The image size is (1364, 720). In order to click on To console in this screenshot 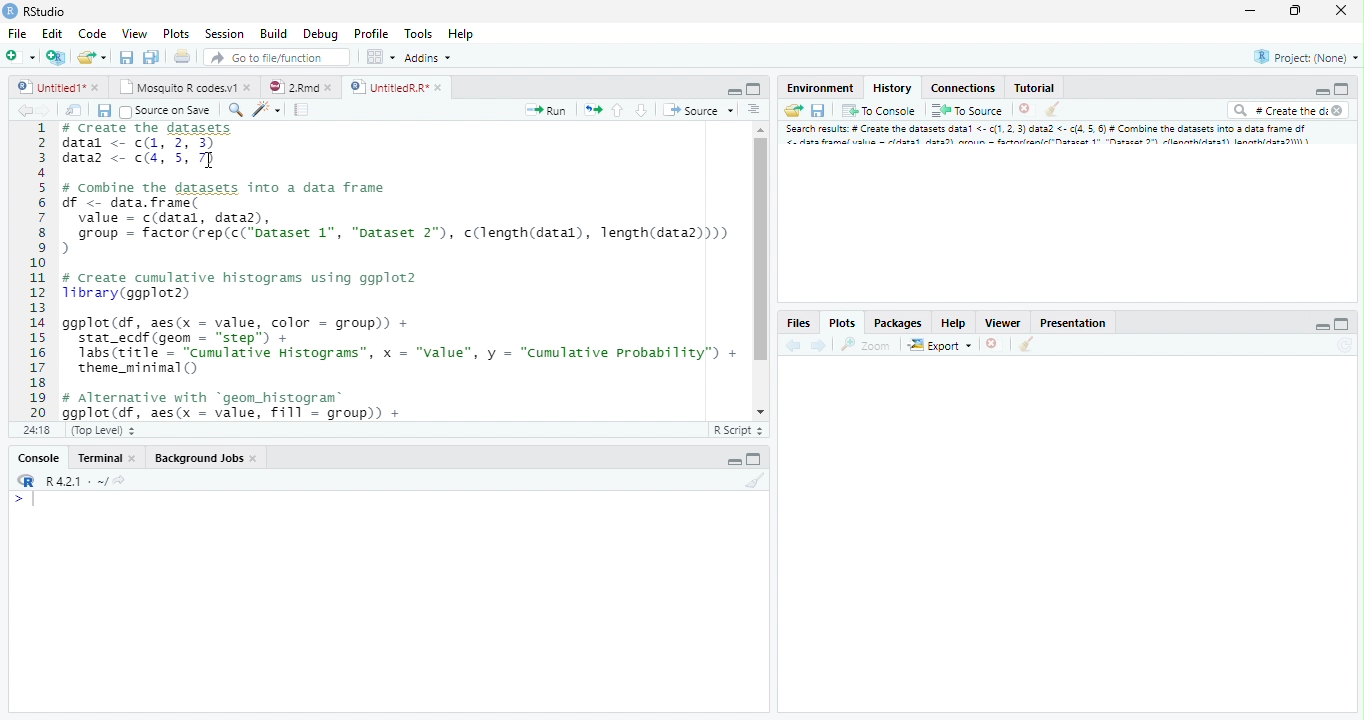, I will do `click(881, 111)`.